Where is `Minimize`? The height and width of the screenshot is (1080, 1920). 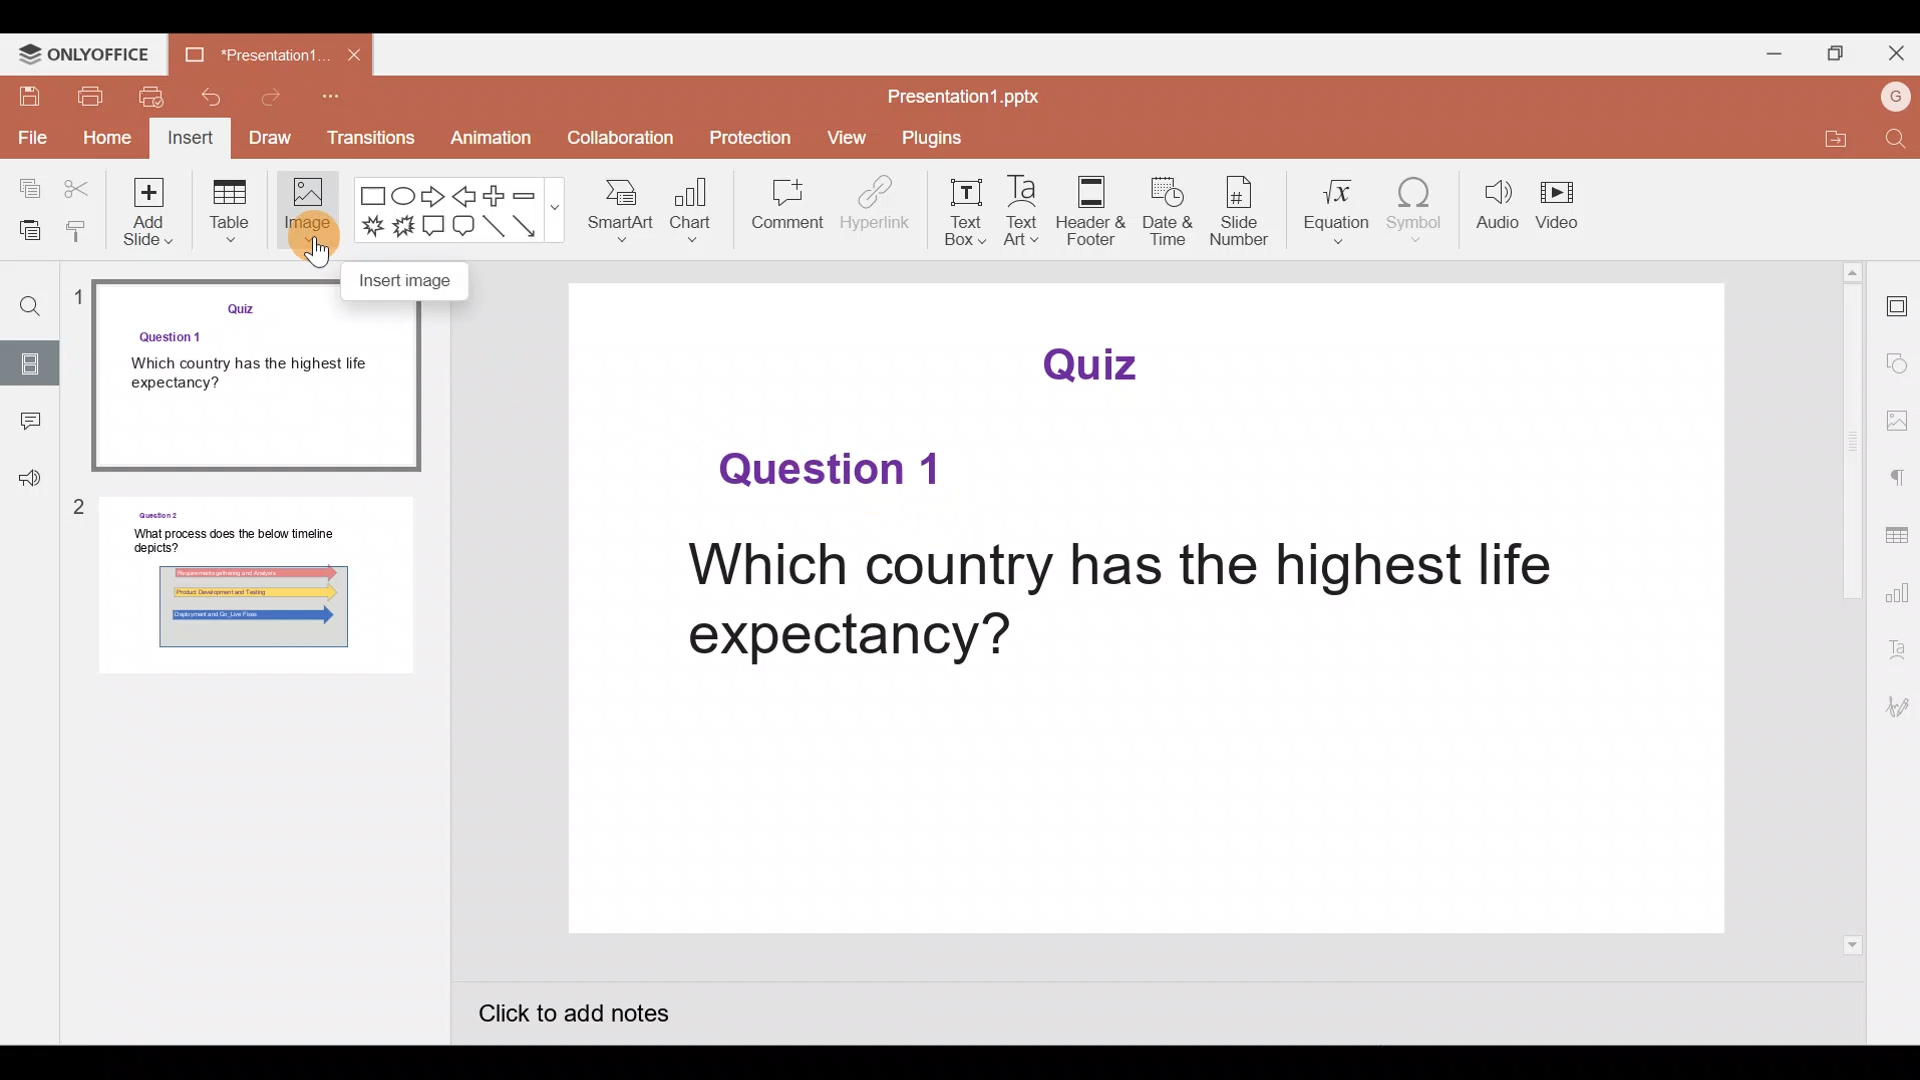 Minimize is located at coordinates (1770, 52).